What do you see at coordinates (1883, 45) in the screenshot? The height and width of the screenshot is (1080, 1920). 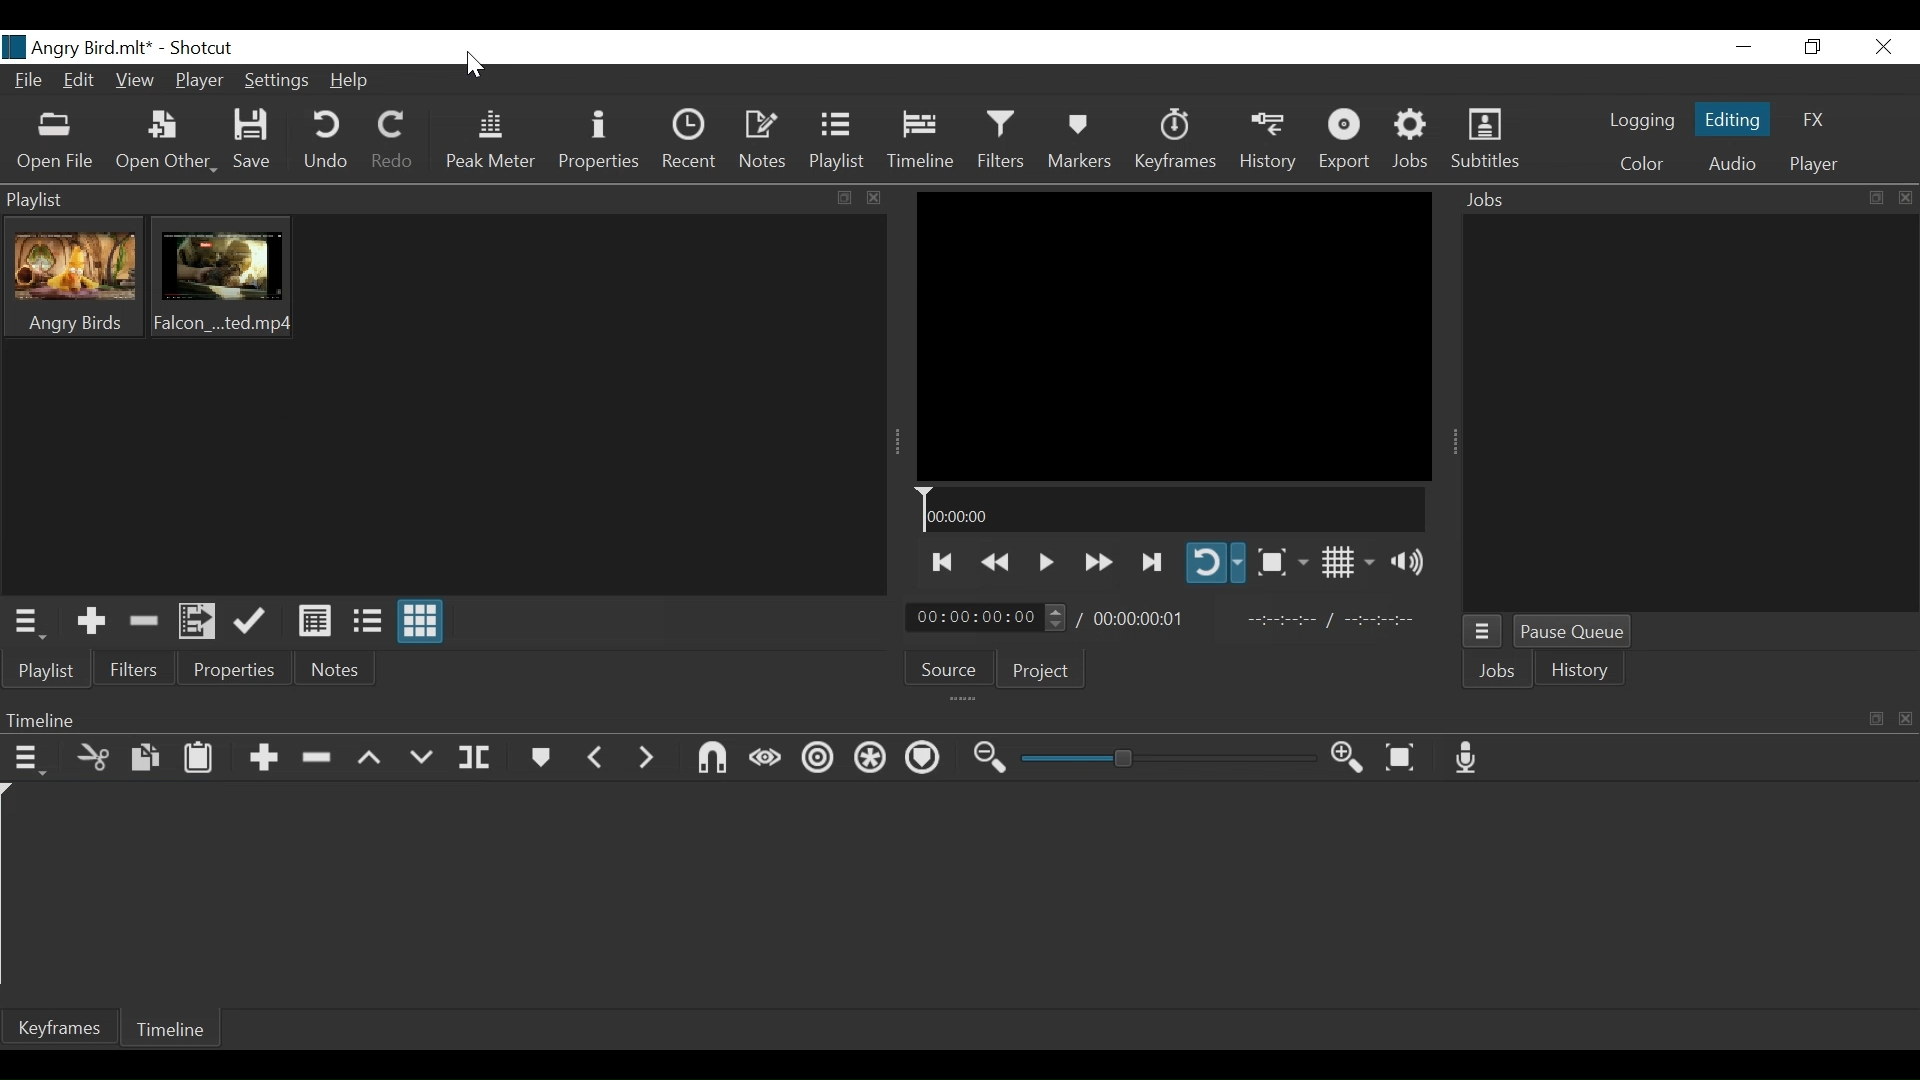 I see `Close` at bounding box center [1883, 45].